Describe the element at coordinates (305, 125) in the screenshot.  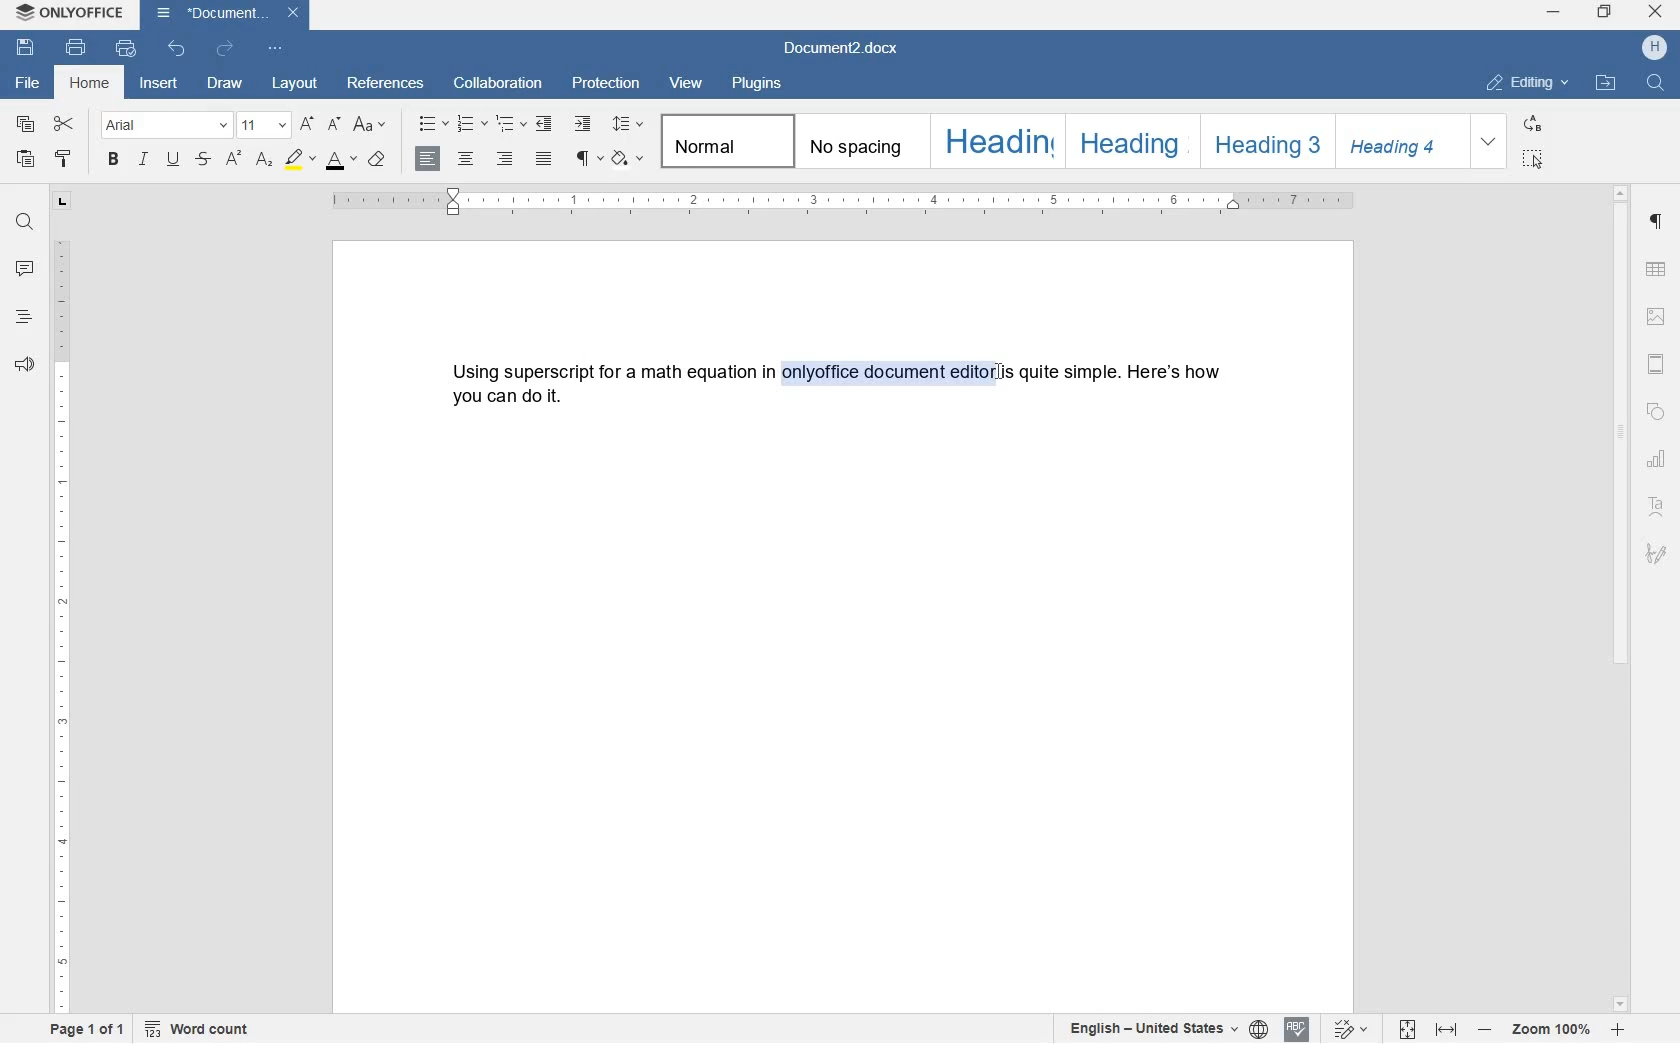
I see `increment font size` at that location.